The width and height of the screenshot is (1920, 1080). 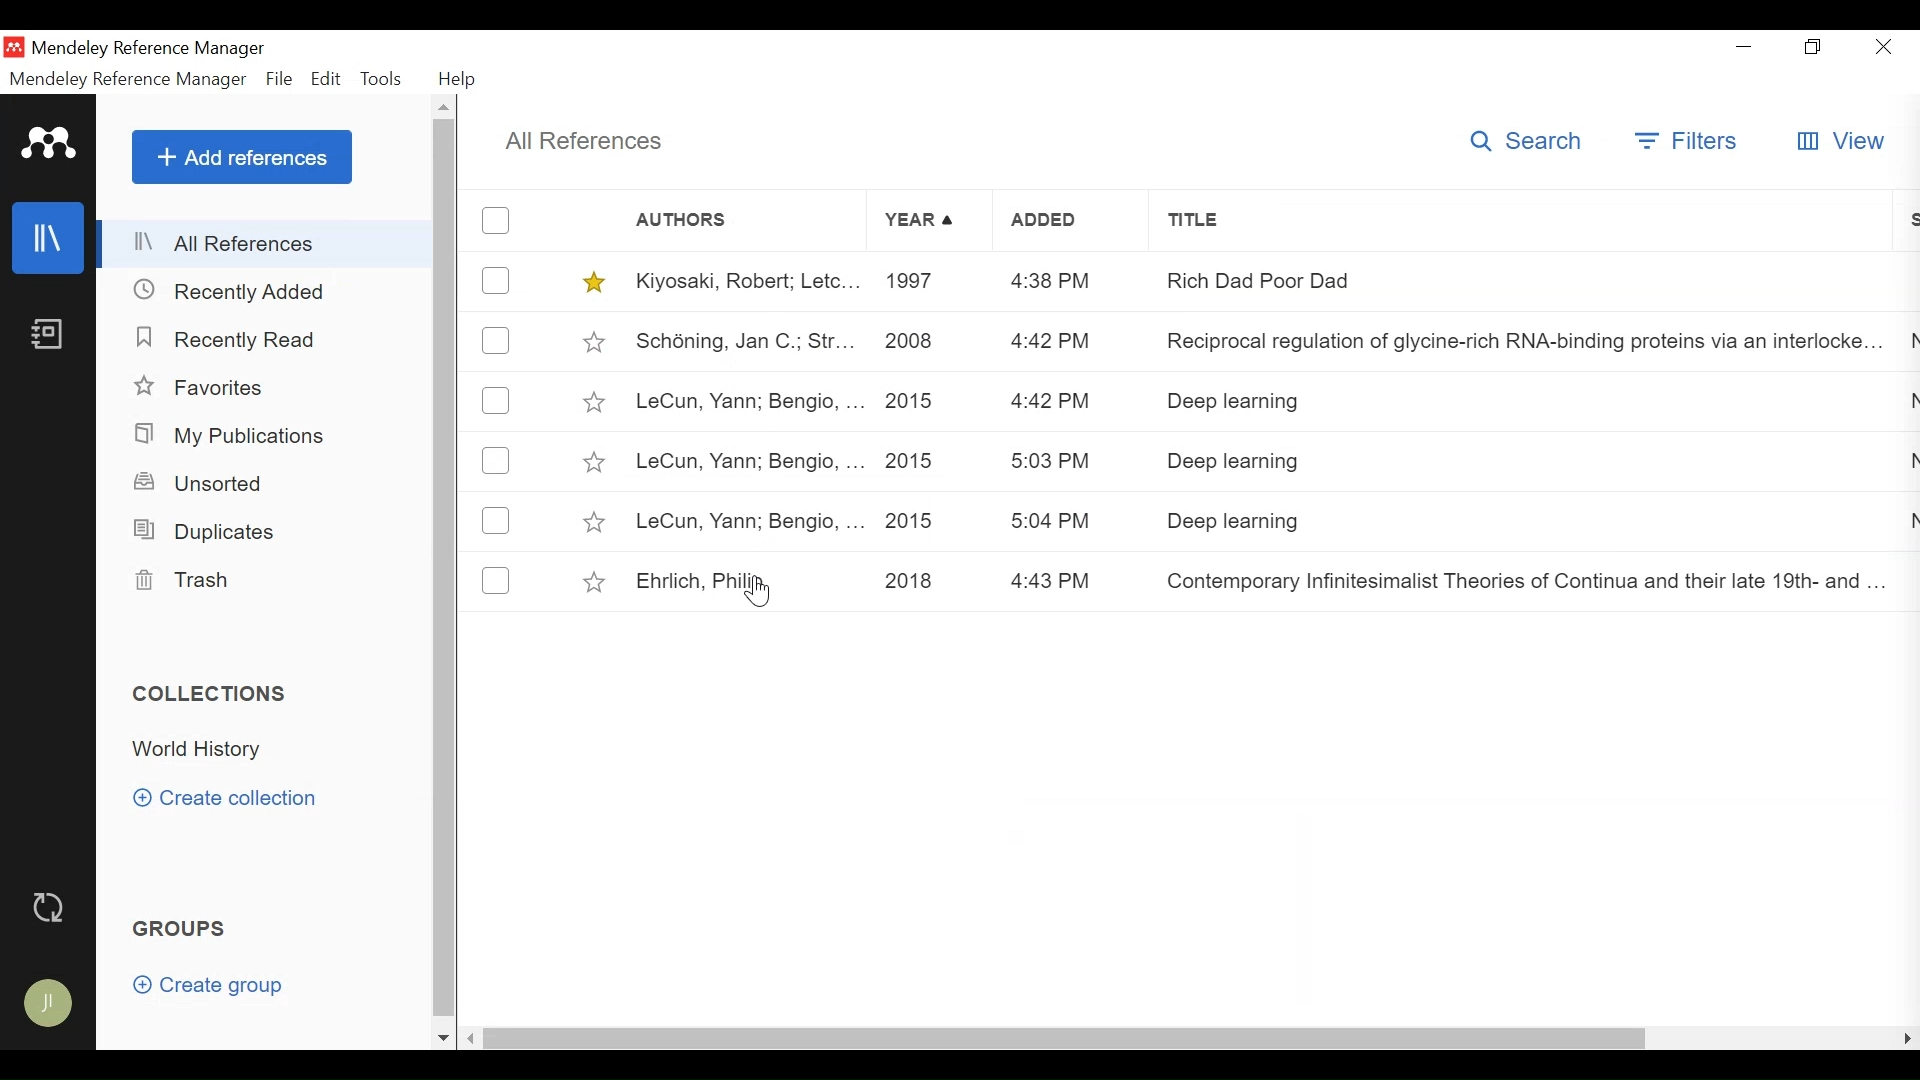 I want to click on Ehrlich, Philify,, so click(x=746, y=580).